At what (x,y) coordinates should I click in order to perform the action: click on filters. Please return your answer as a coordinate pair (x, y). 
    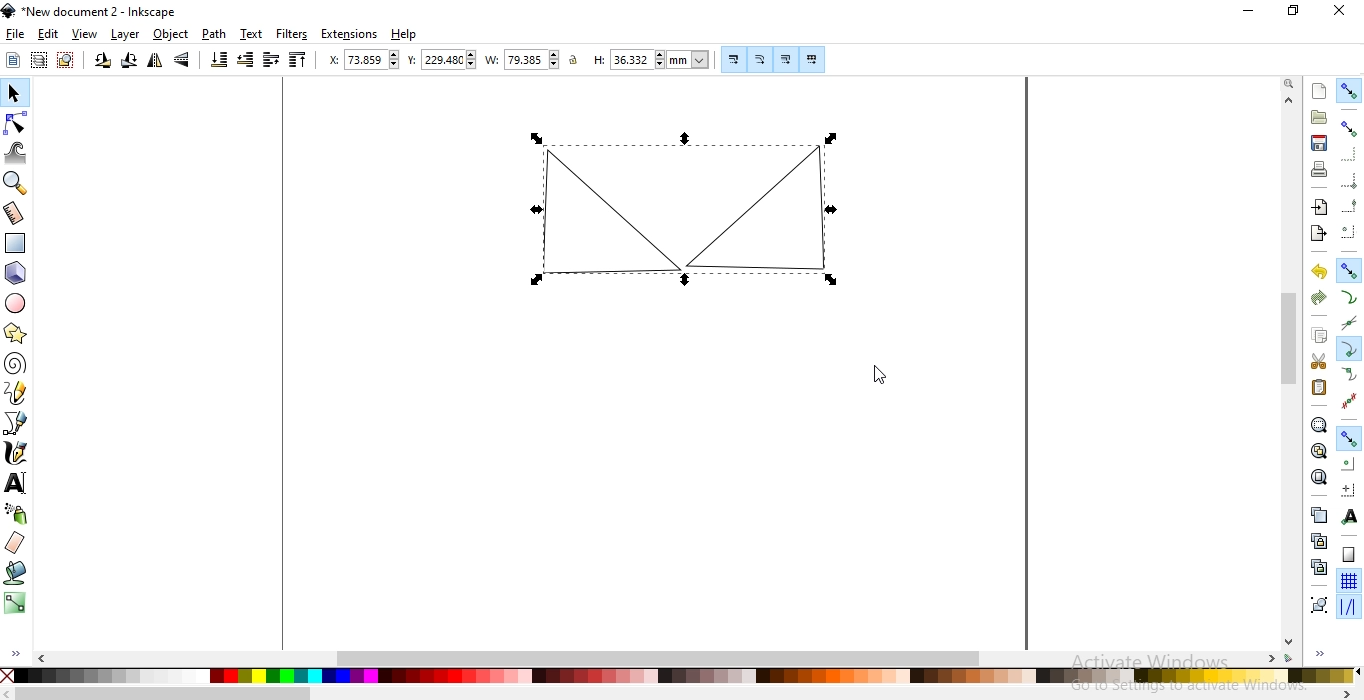
    Looking at the image, I should click on (292, 34).